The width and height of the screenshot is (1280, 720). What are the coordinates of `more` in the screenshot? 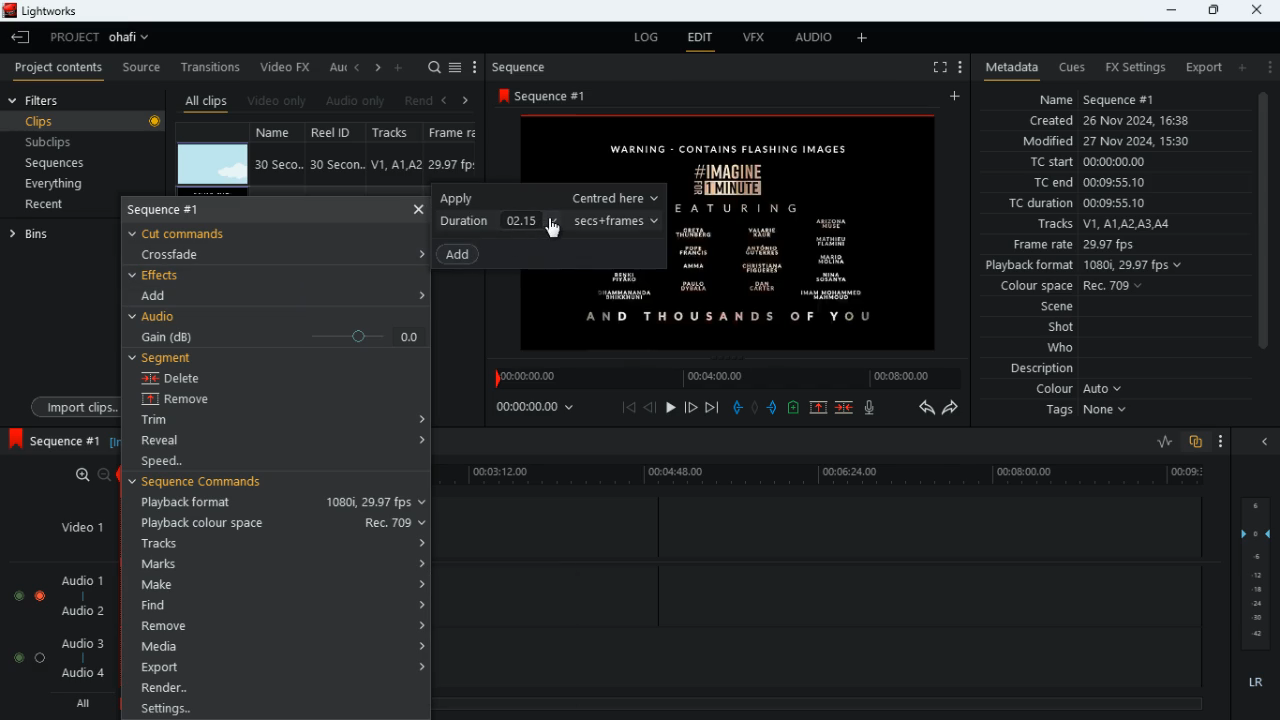 It's located at (1222, 443).